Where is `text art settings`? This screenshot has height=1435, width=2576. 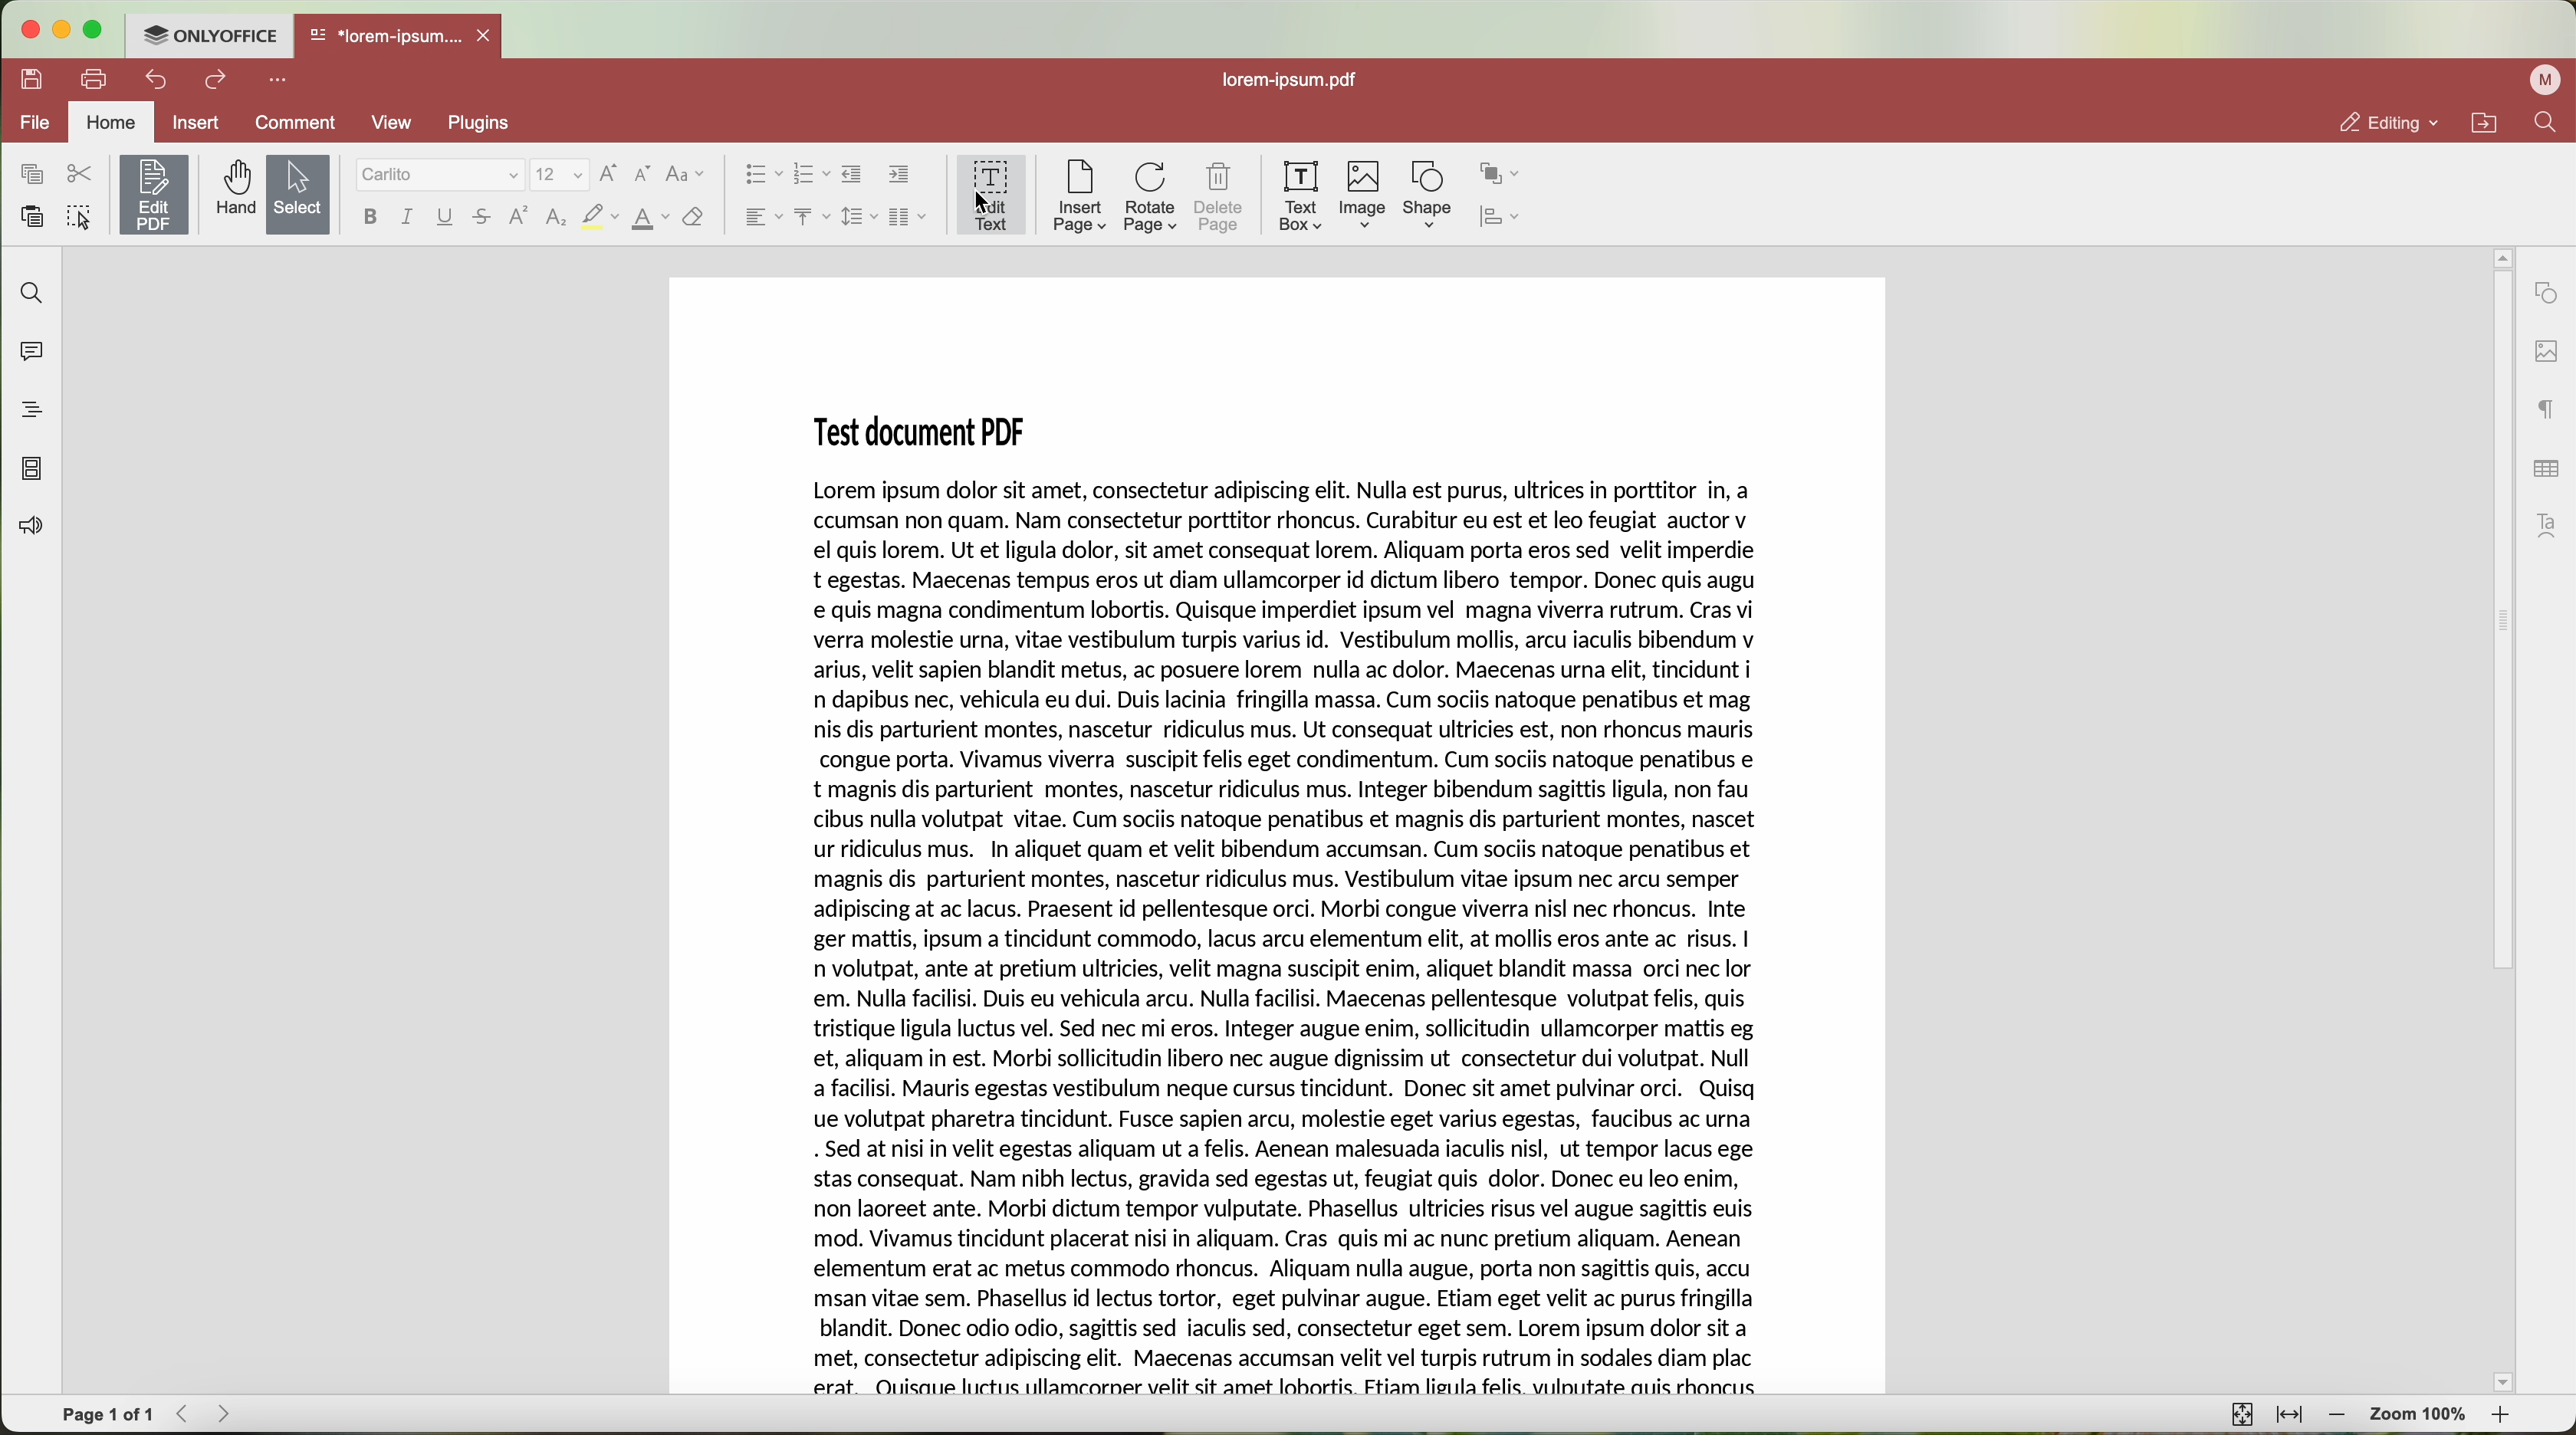 text art settings is located at coordinates (2544, 526).